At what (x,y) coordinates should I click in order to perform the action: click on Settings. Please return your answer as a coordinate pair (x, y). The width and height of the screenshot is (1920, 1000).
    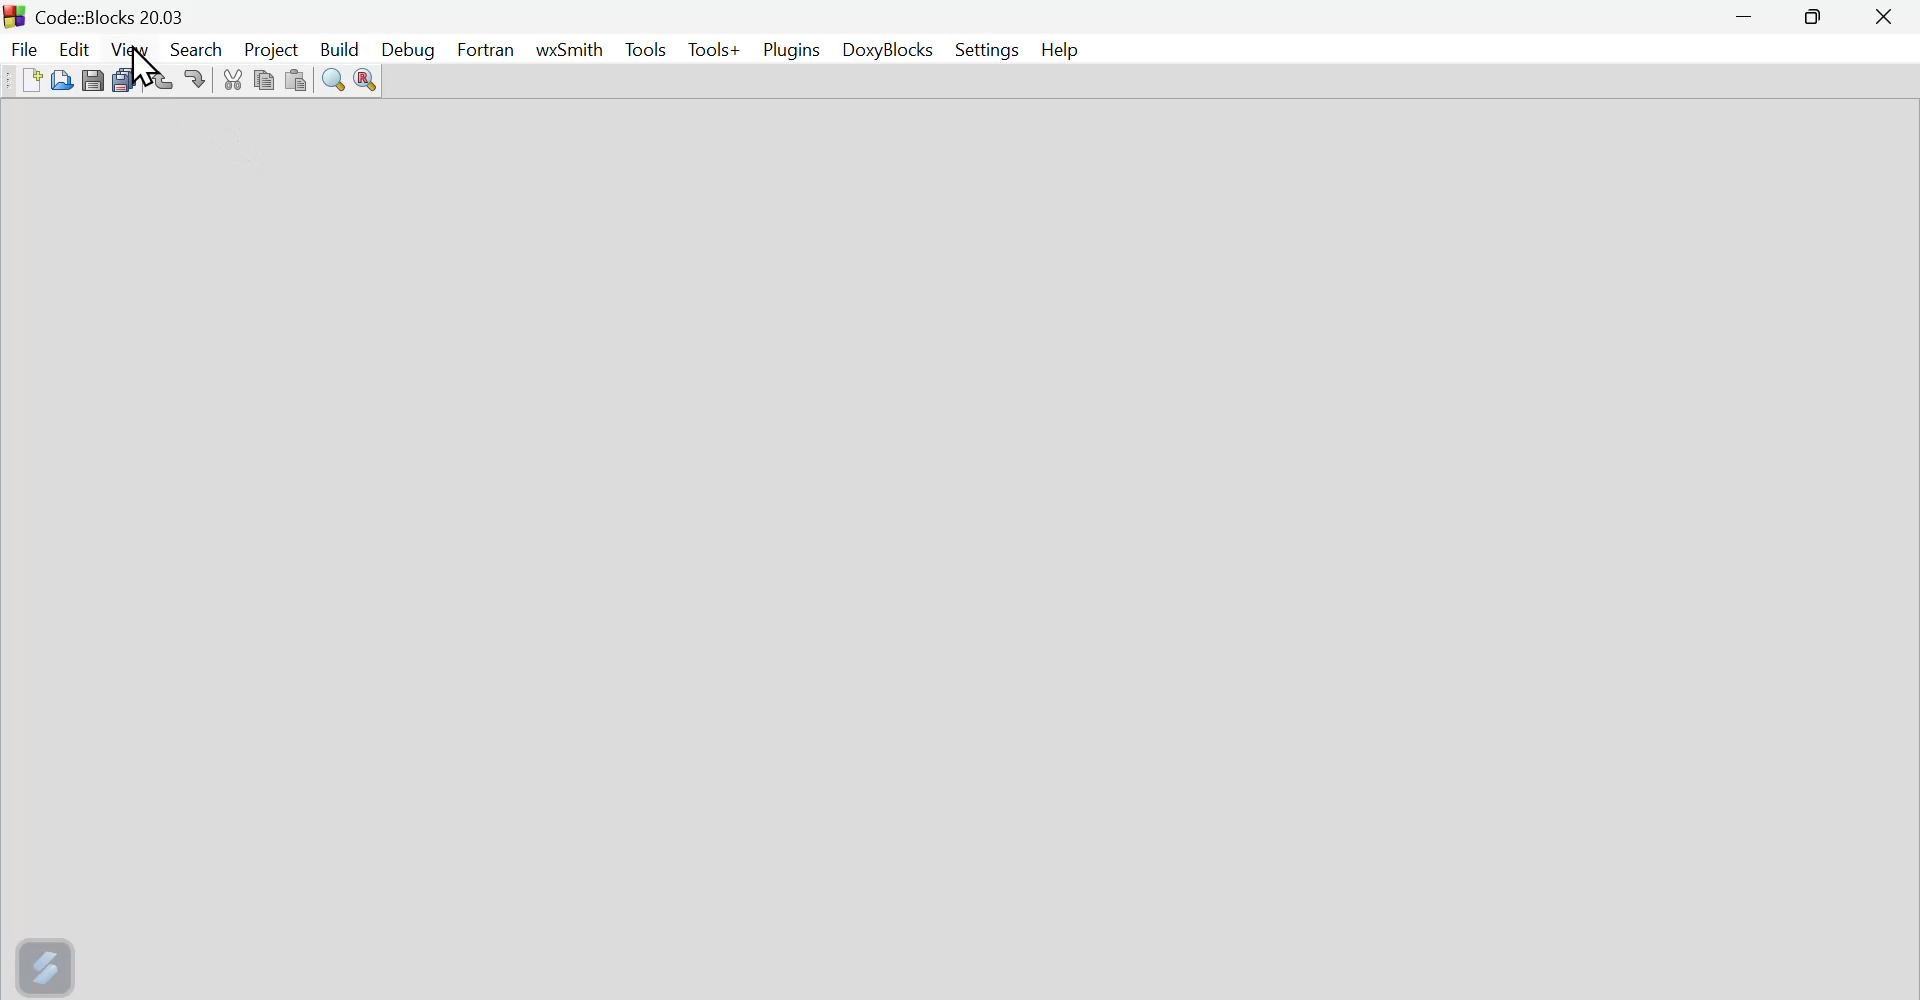
    Looking at the image, I should click on (983, 50).